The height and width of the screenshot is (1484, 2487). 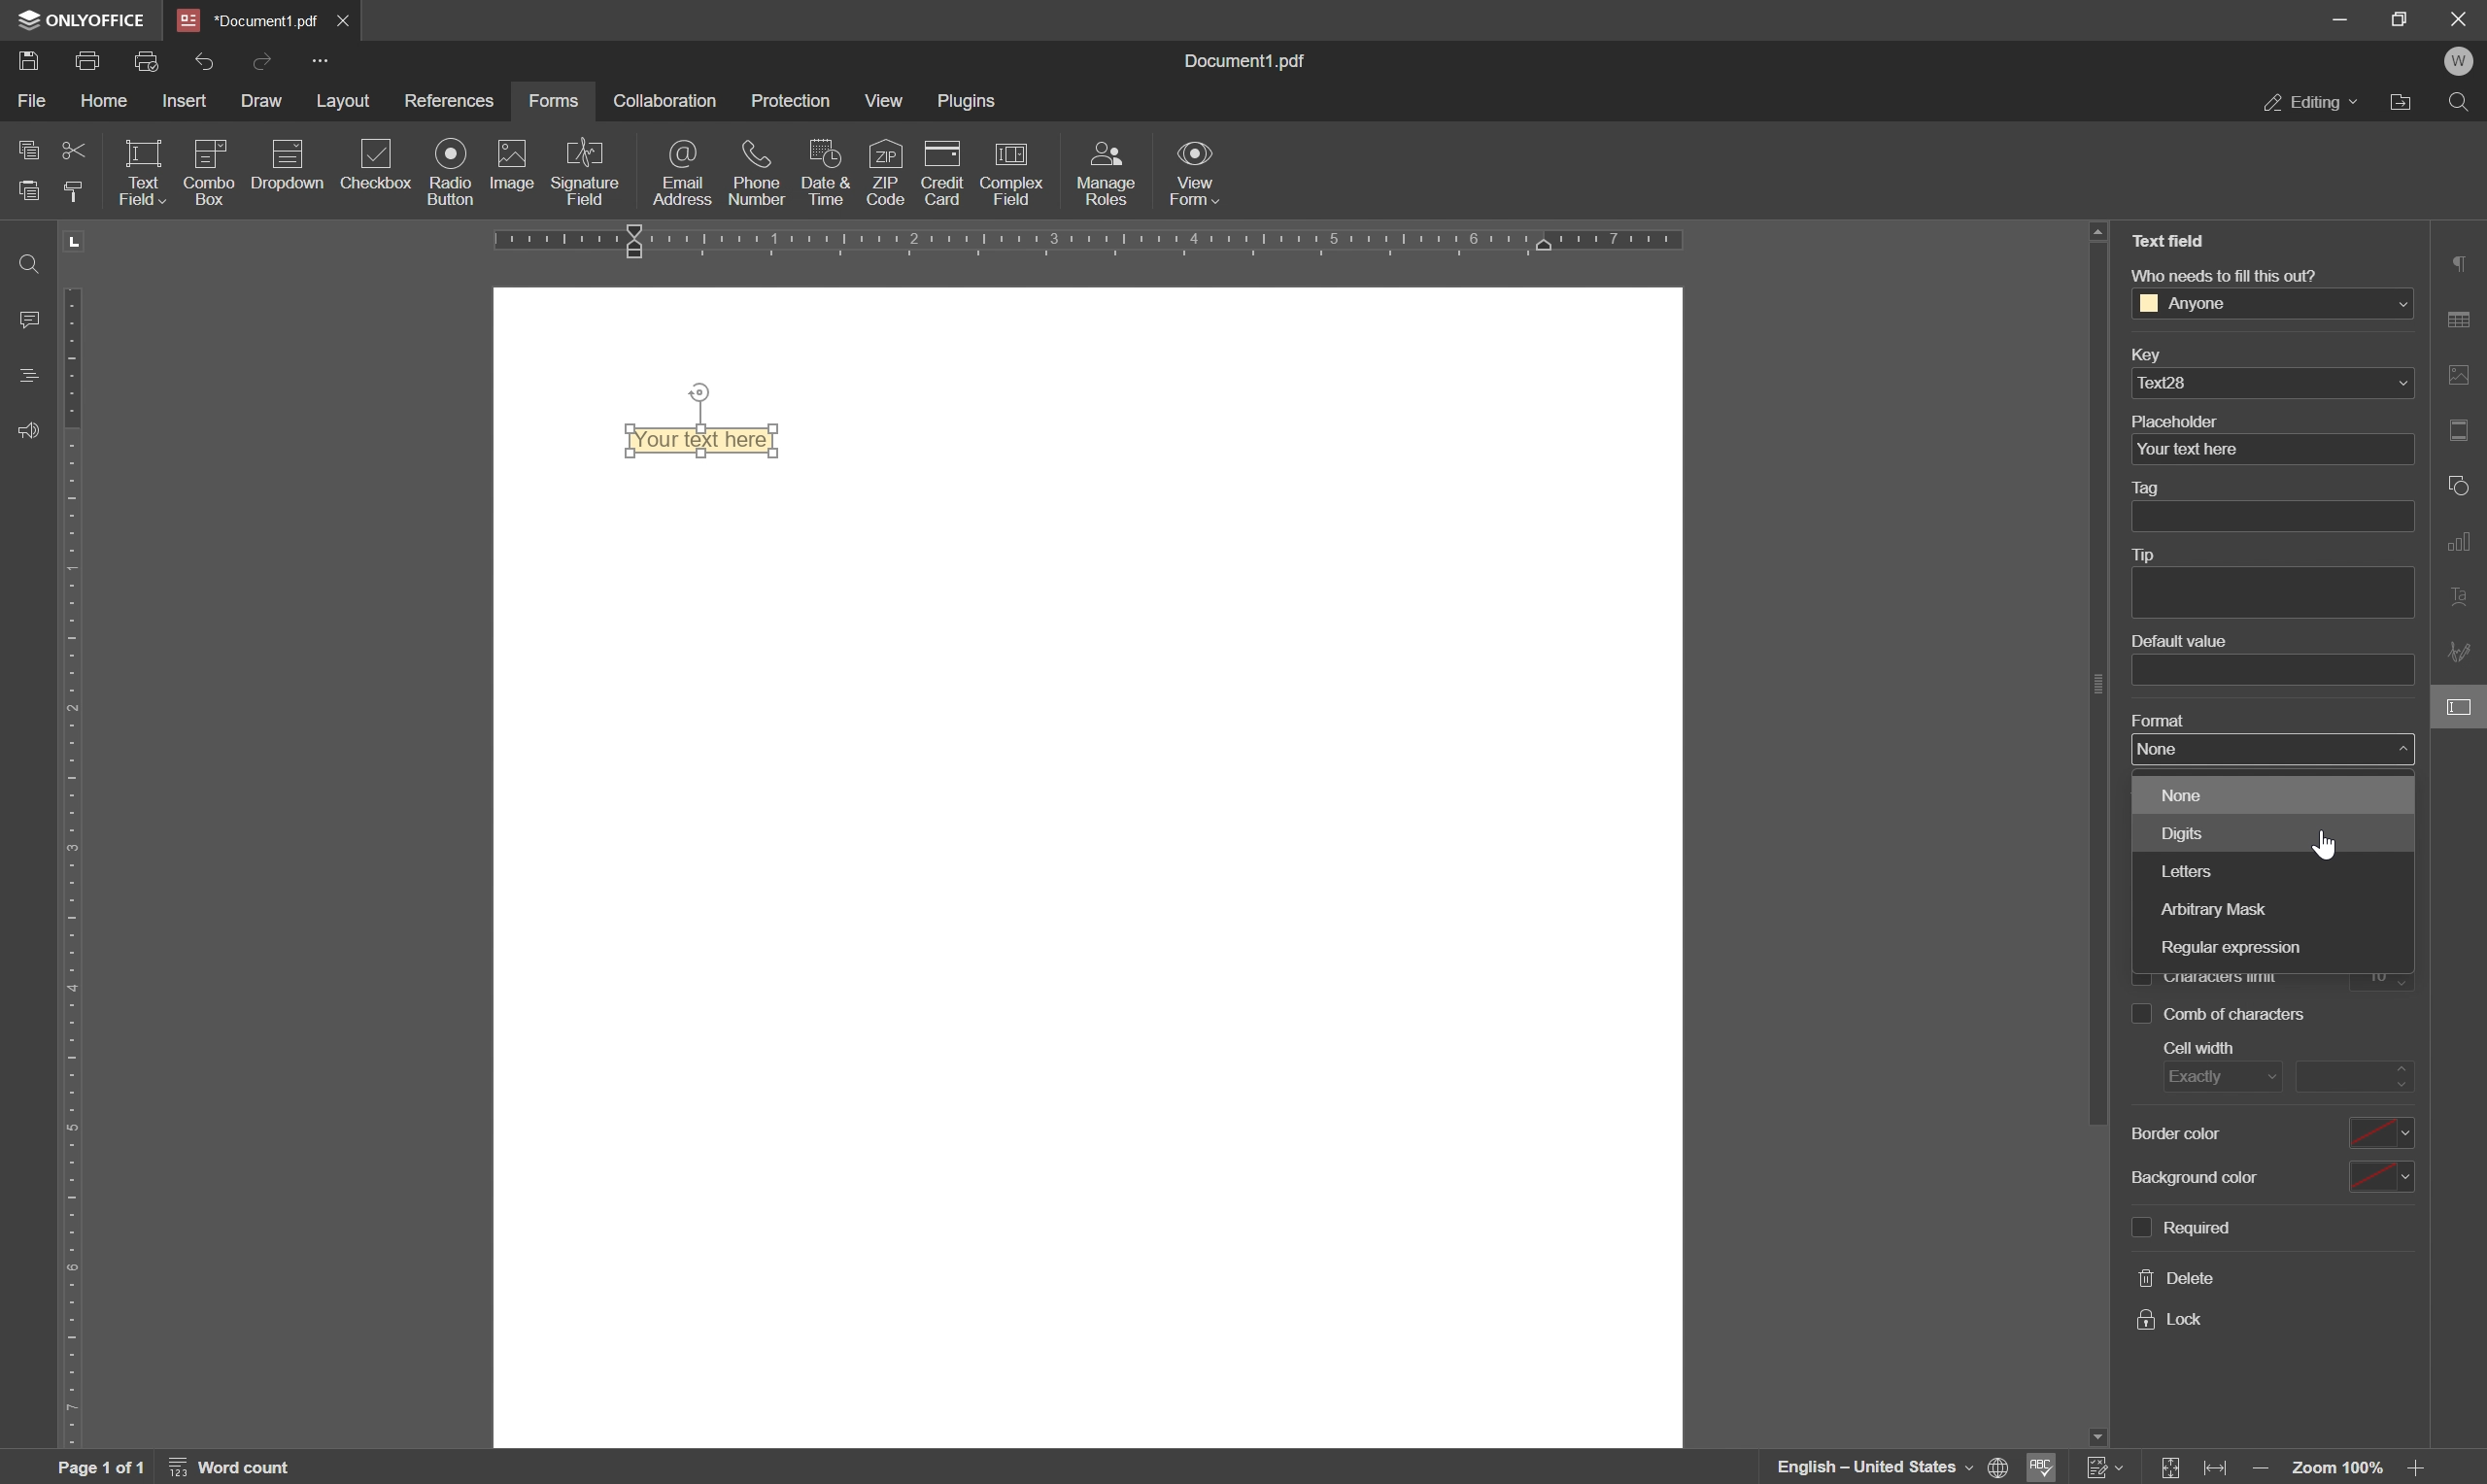 What do you see at coordinates (2459, 705) in the screenshot?
I see `form settings` at bounding box center [2459, 705].